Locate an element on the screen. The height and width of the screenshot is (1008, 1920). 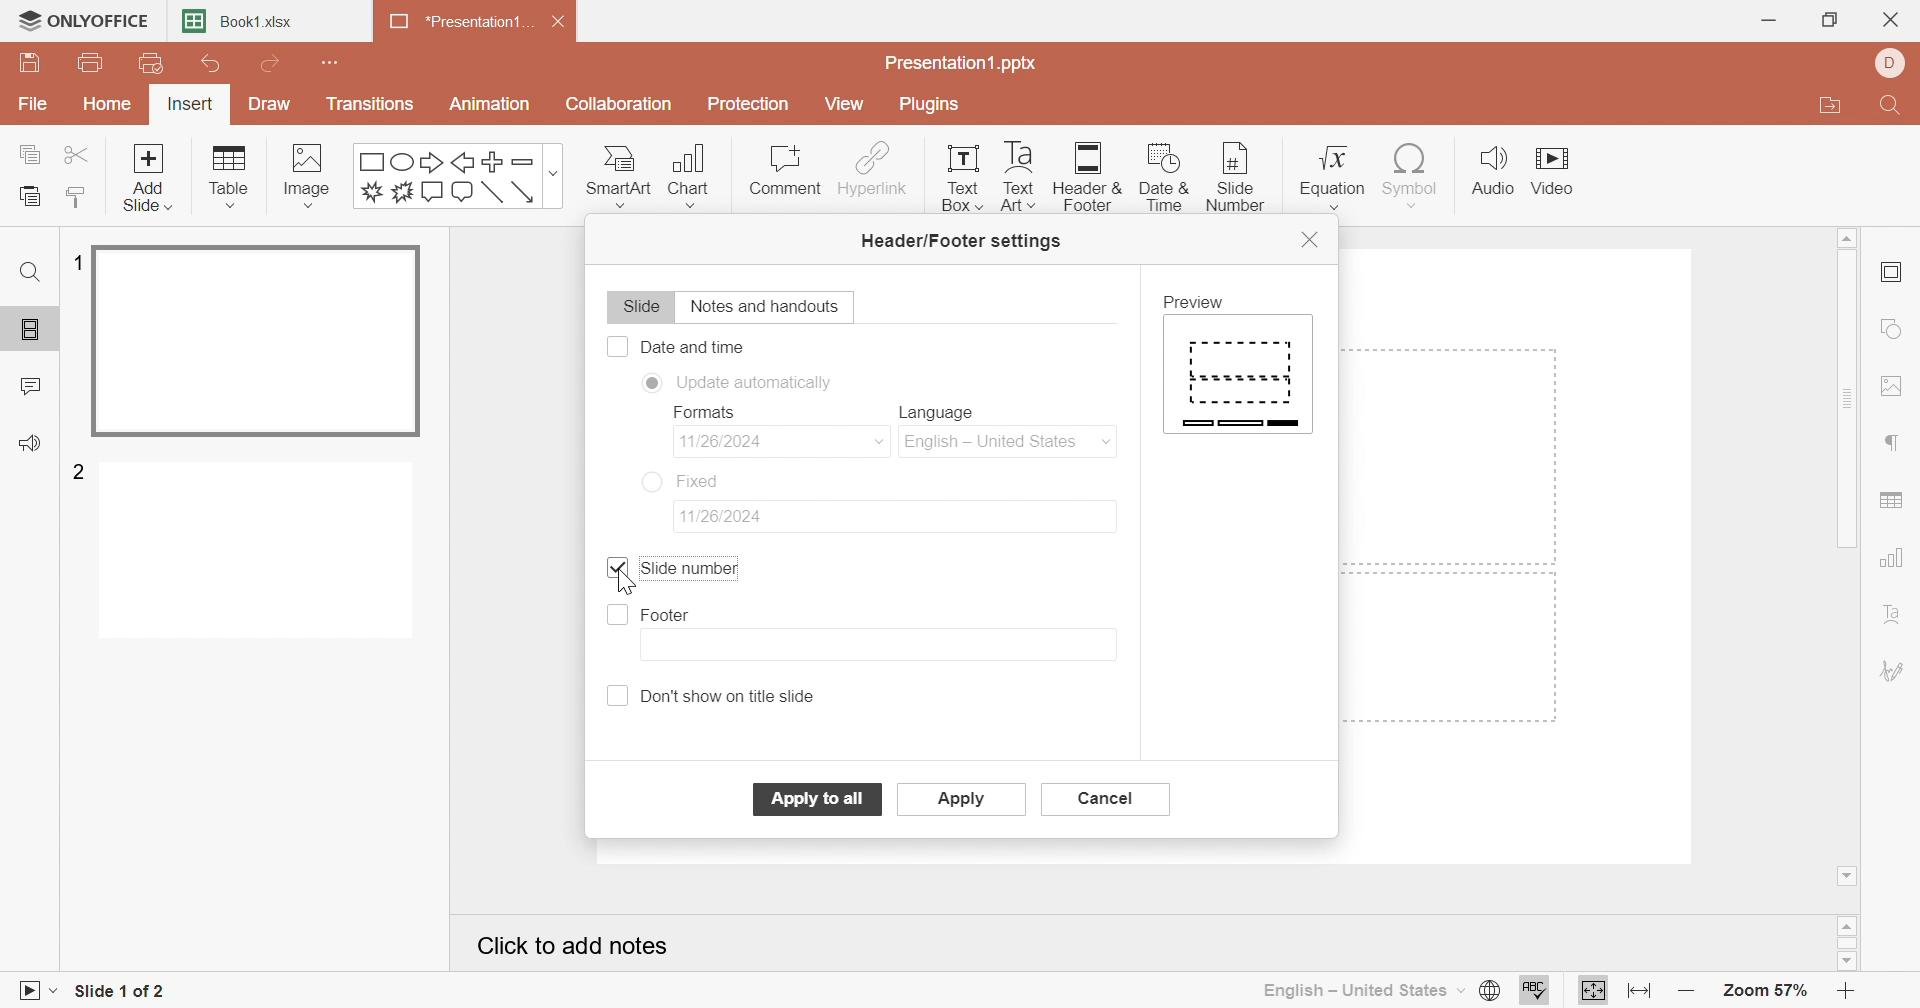
11/26/2024 is located at coordinates (739, 440).